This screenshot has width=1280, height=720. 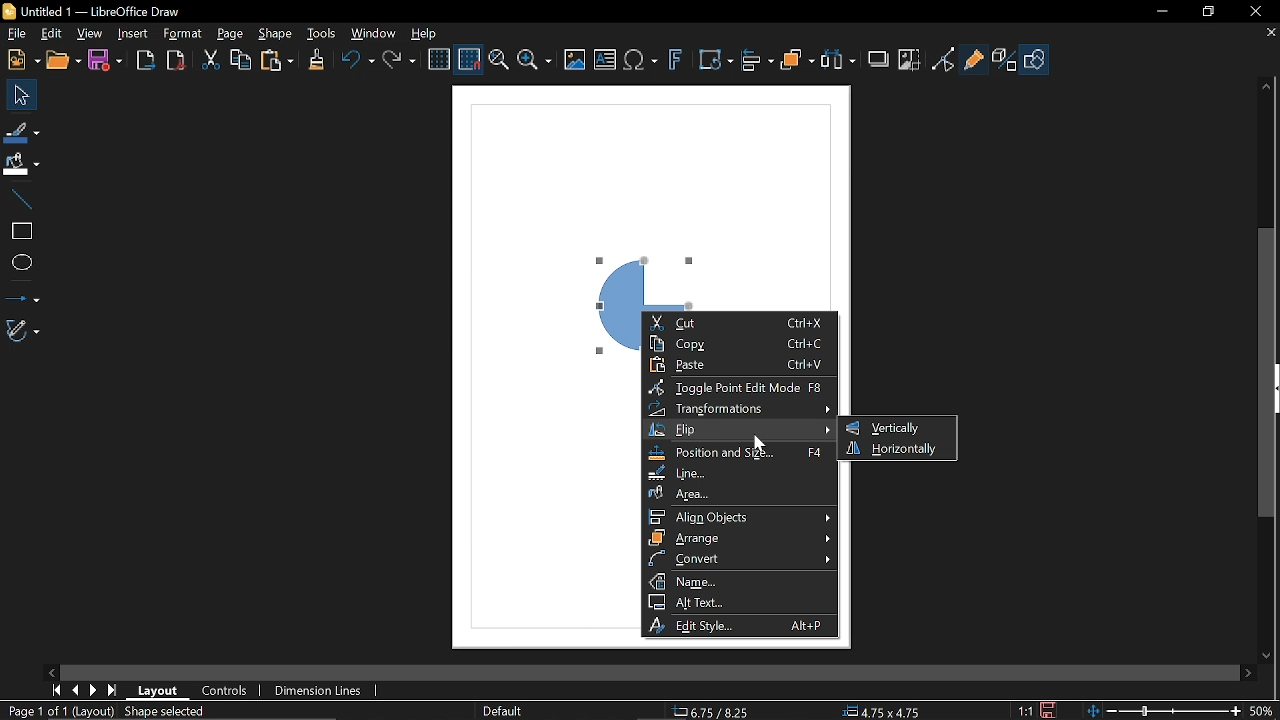 What do you see at coordinates (75, 690) in the screenshot?
I see `Previous page` at bounding box center [75, 690].